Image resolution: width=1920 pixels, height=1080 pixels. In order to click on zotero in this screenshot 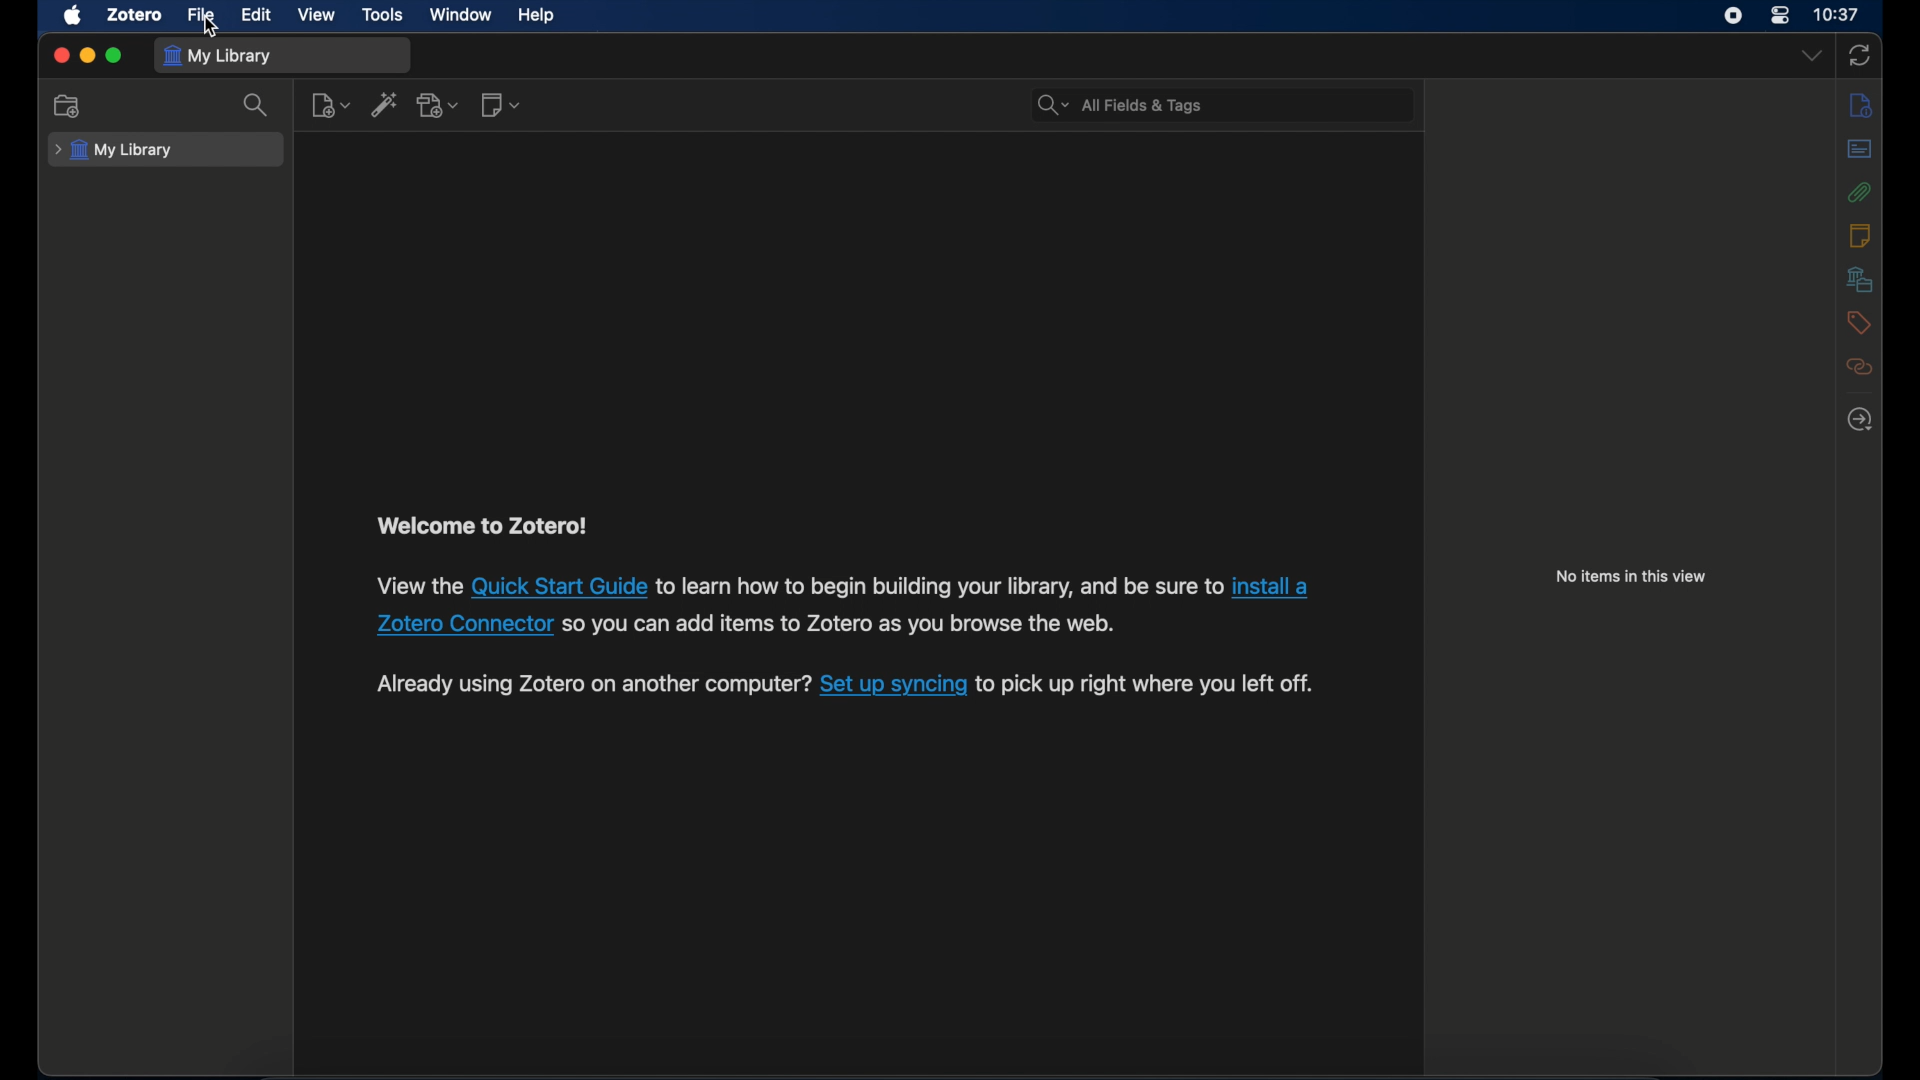, I will do `click(137, 15)`.